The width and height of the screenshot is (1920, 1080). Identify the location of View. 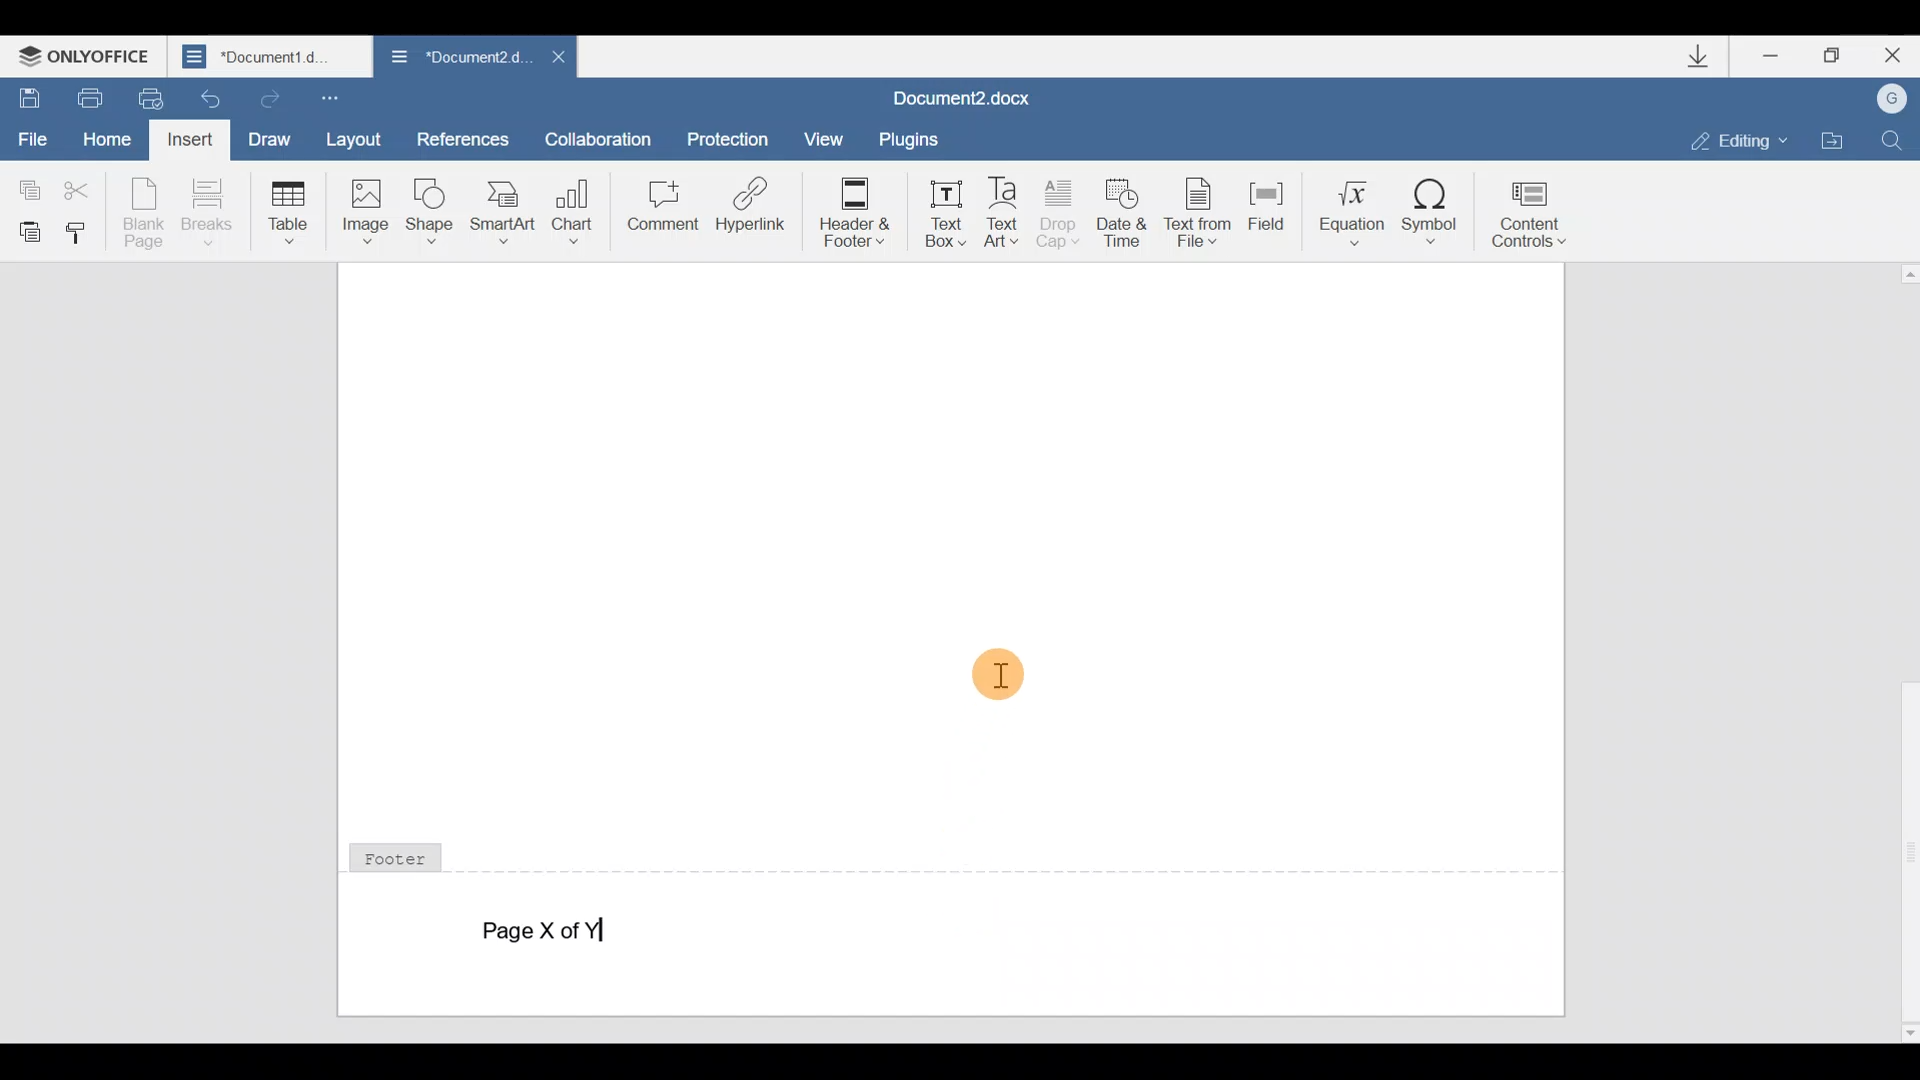
(827, 135).